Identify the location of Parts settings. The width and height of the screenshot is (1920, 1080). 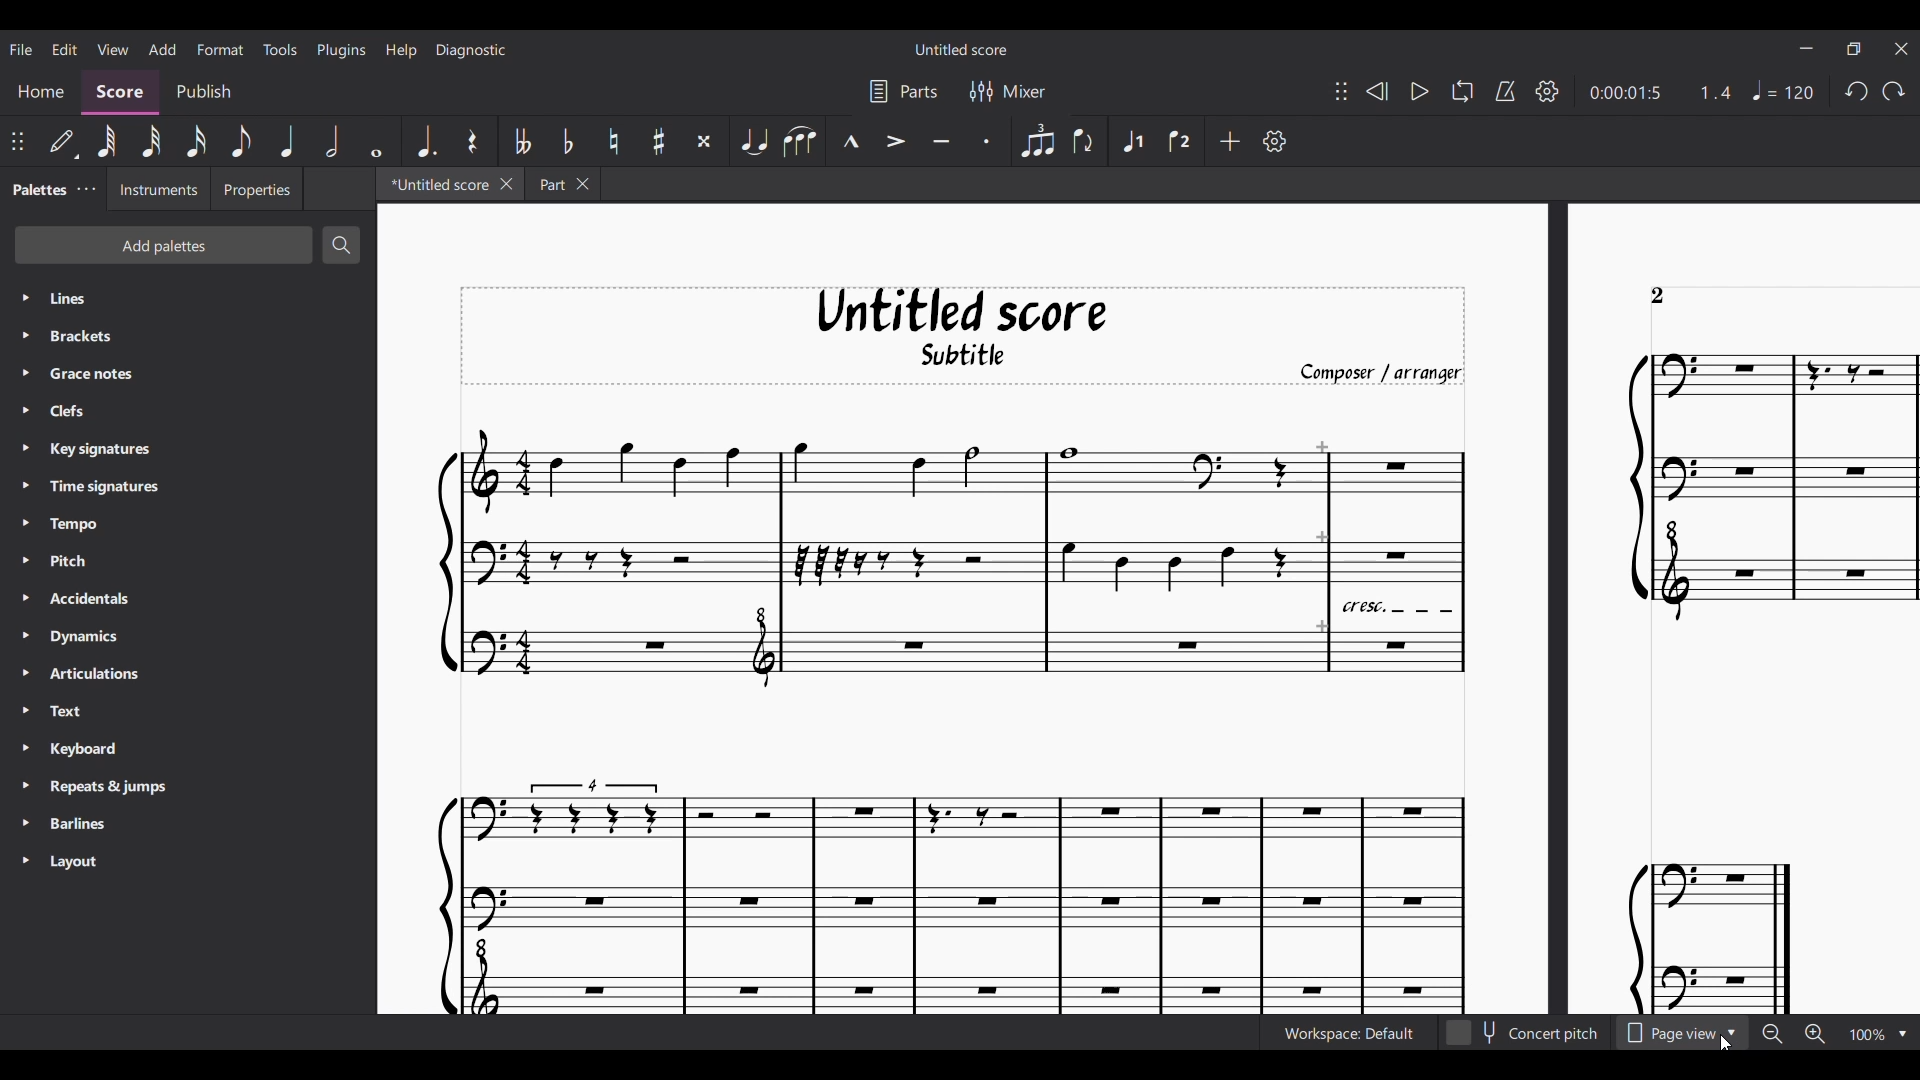
(904, 91).